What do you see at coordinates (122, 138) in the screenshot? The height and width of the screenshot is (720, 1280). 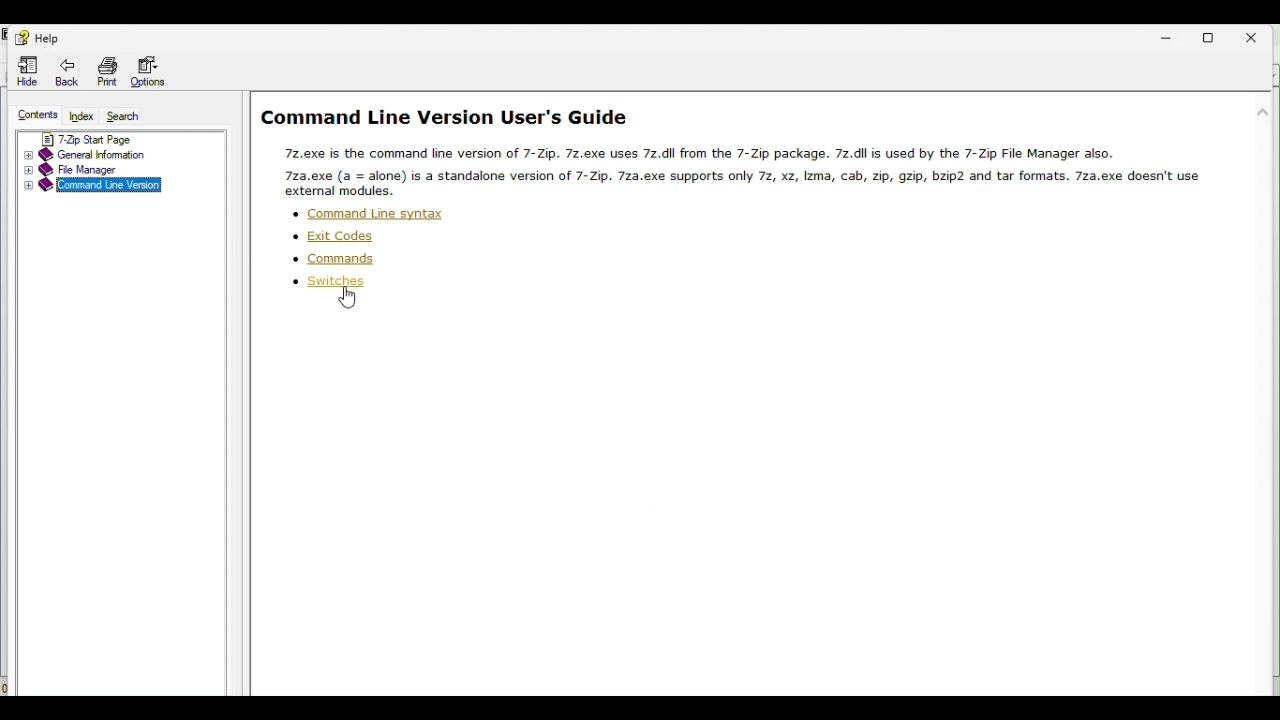 I see `7 zip start page` at bounding box center [122, 138].